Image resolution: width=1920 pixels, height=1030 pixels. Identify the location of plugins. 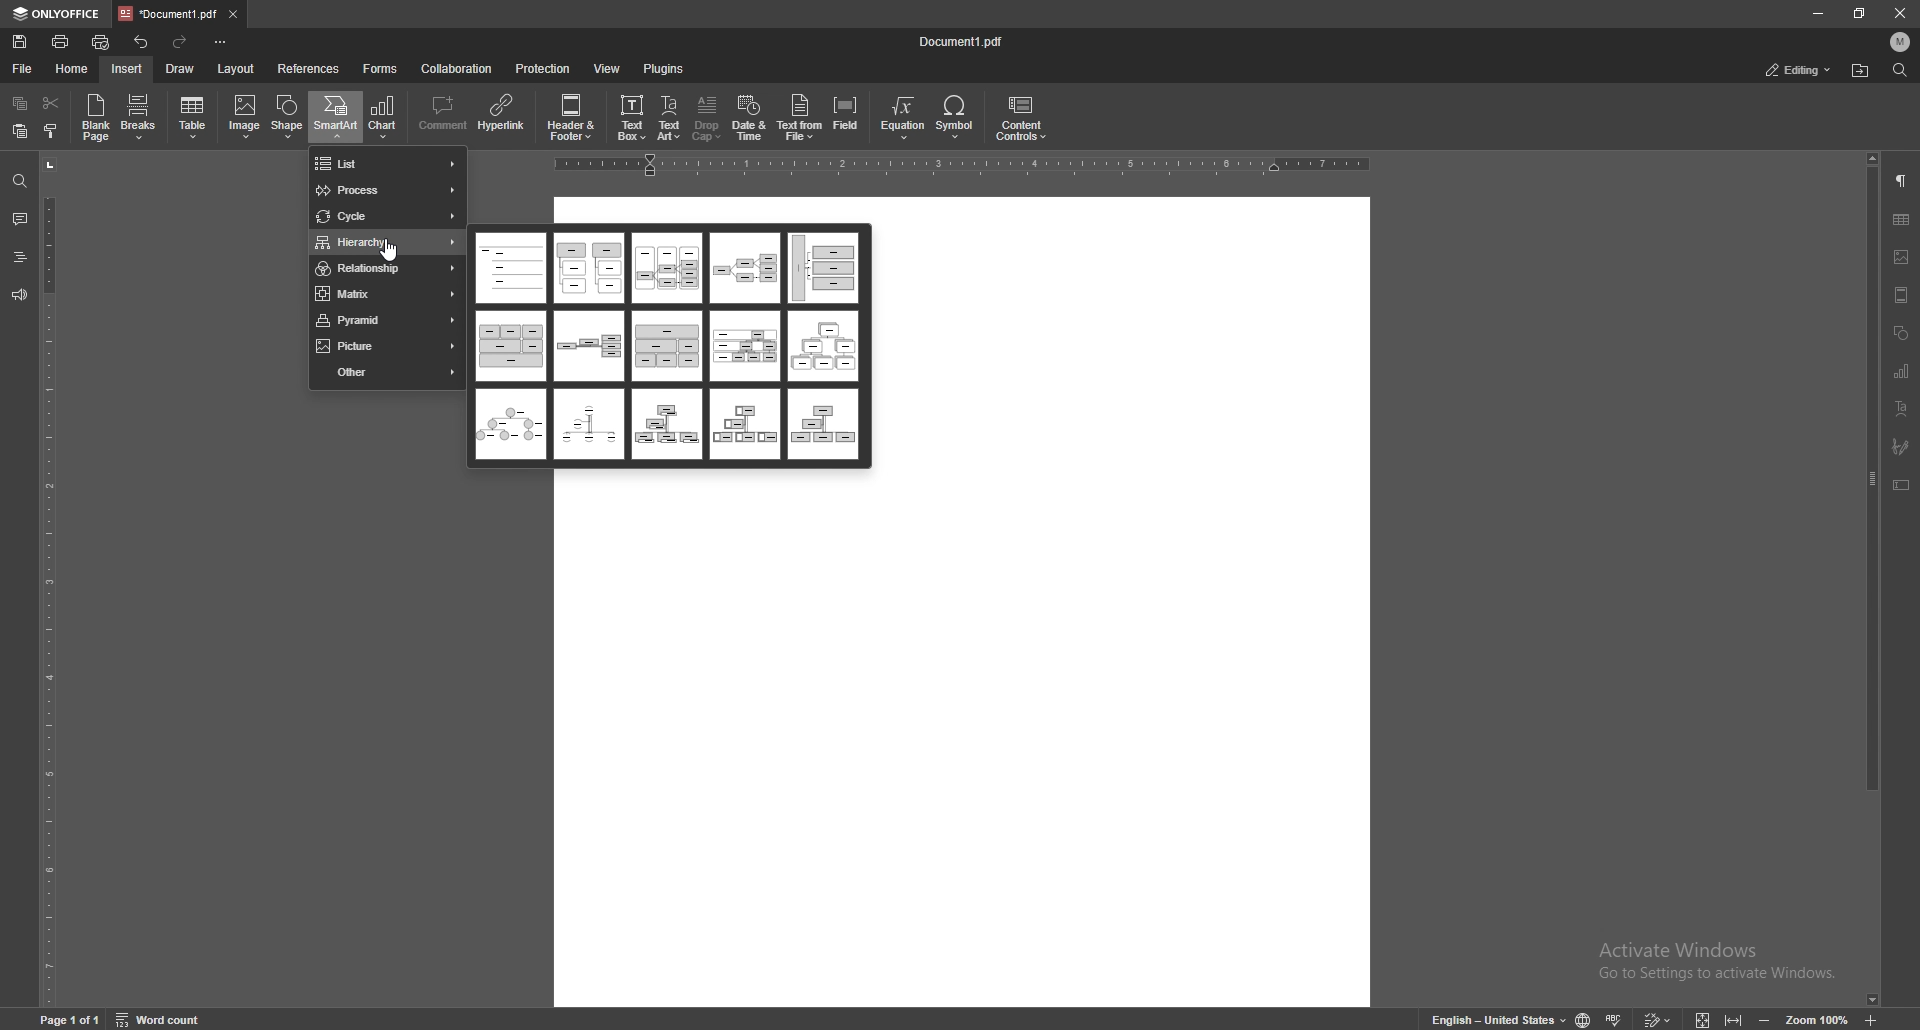
(664, 69).